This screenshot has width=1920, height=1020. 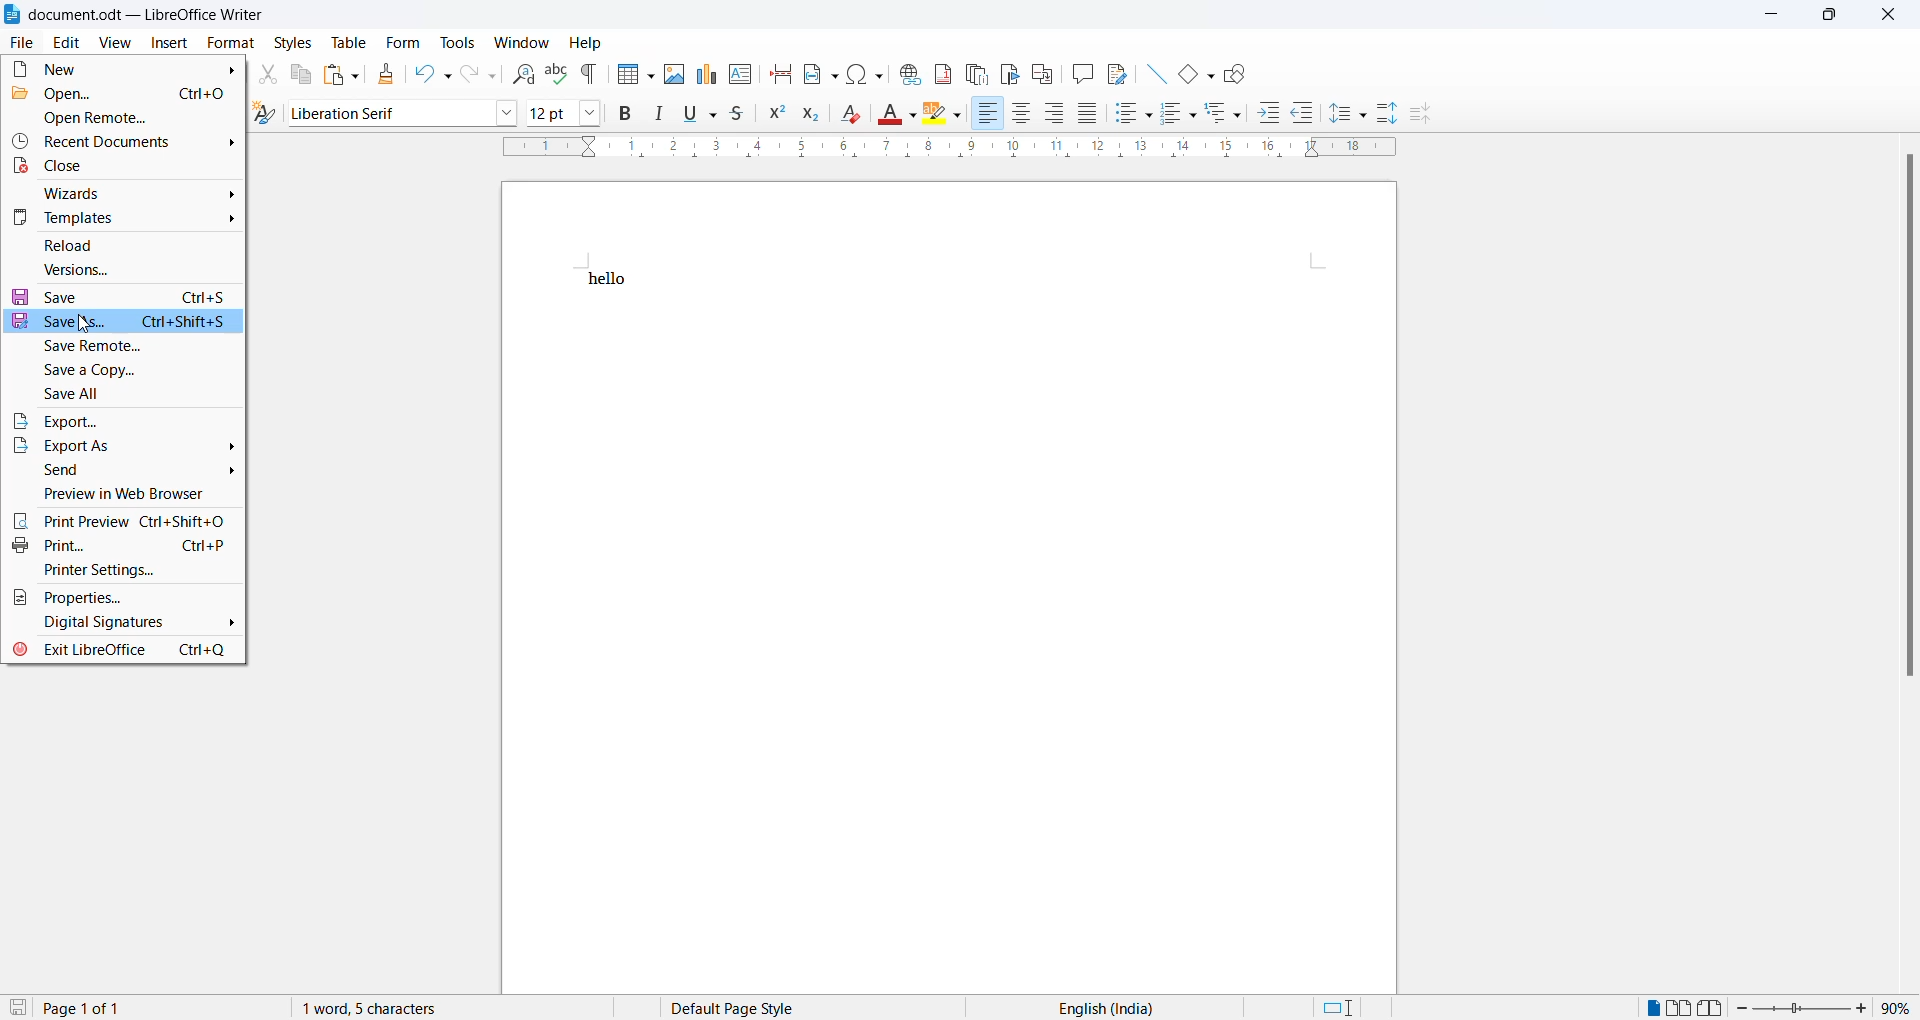 What do you see at coordinates (1225, 114) in the screenshot?
I see `Outline format` at bounding box center [1225, 114].